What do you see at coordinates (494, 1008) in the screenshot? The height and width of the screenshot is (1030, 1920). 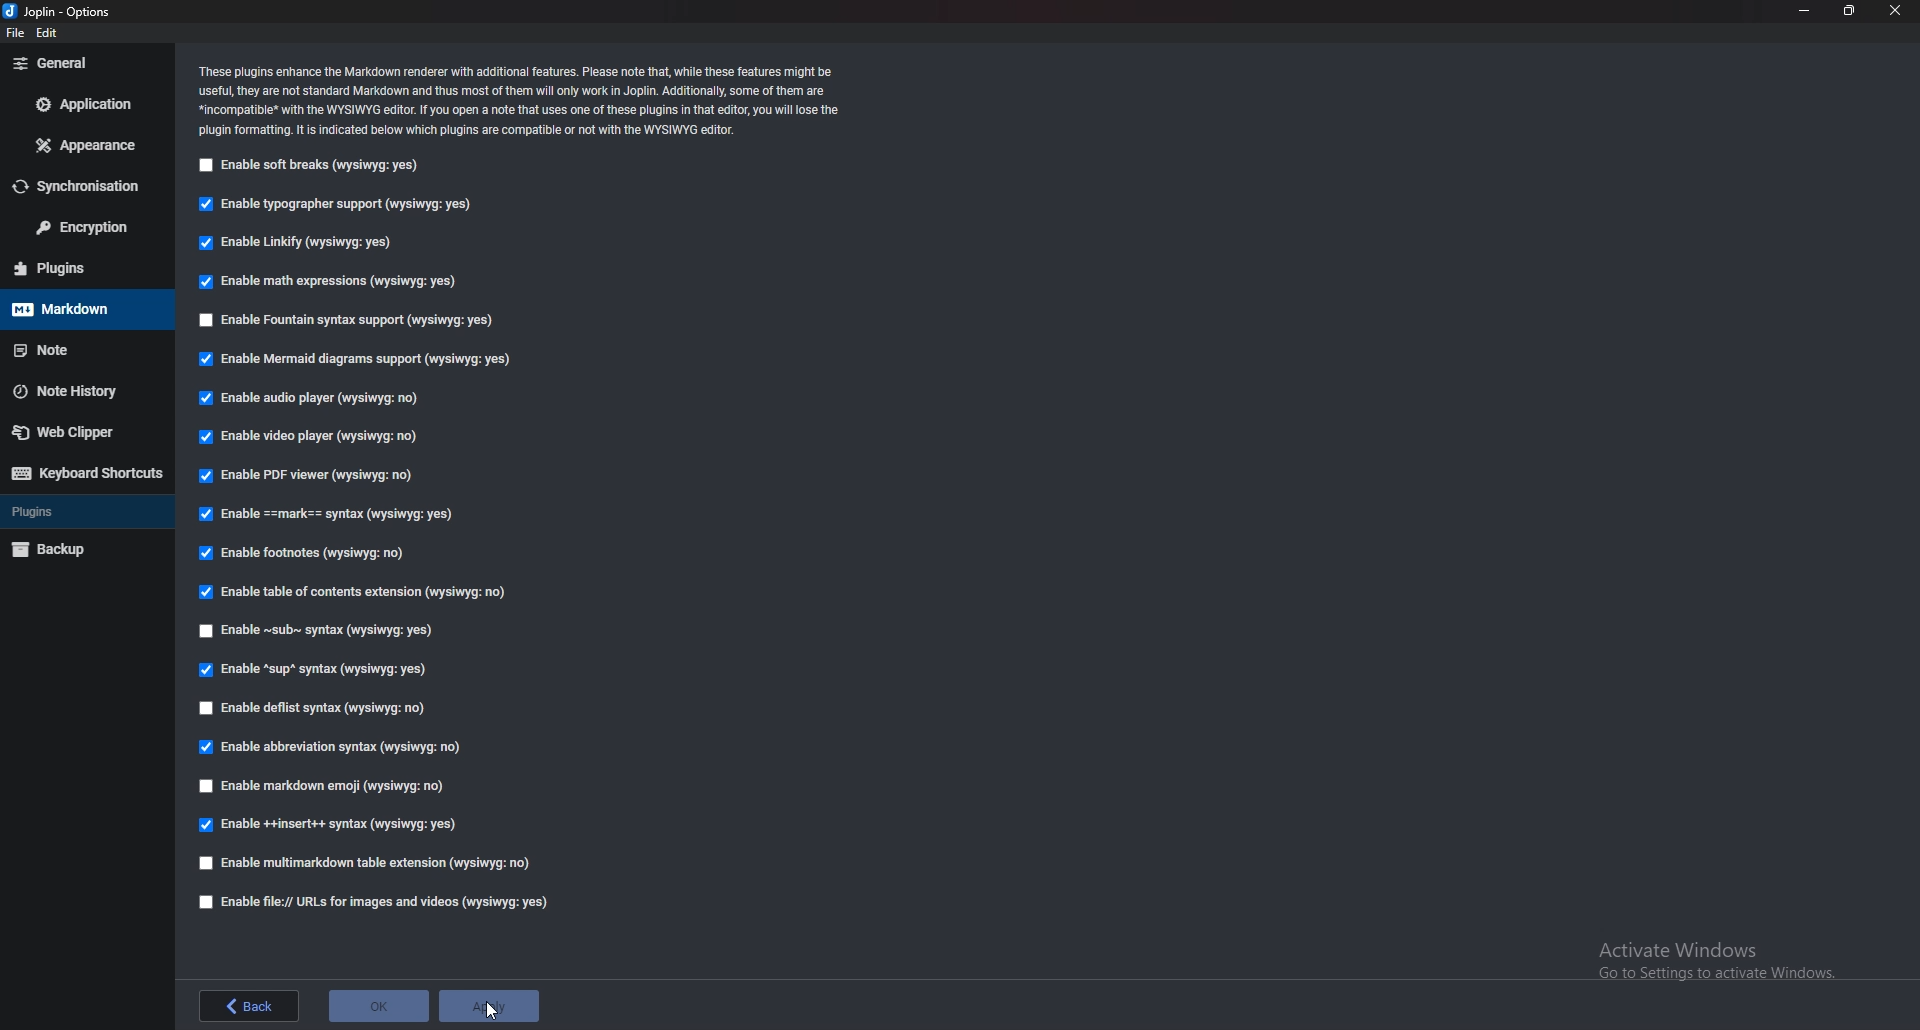 I see `apply` at bounding box center [494, 1008].